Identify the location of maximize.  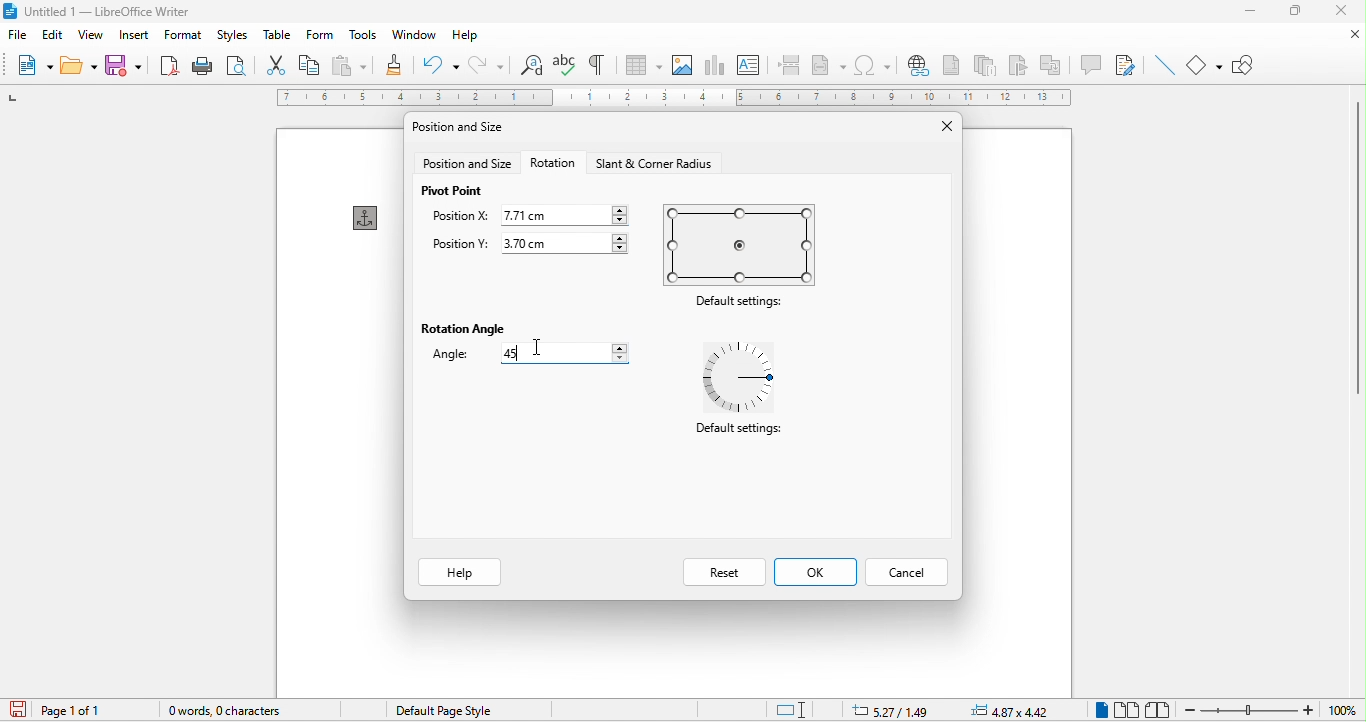
(1295, 10).